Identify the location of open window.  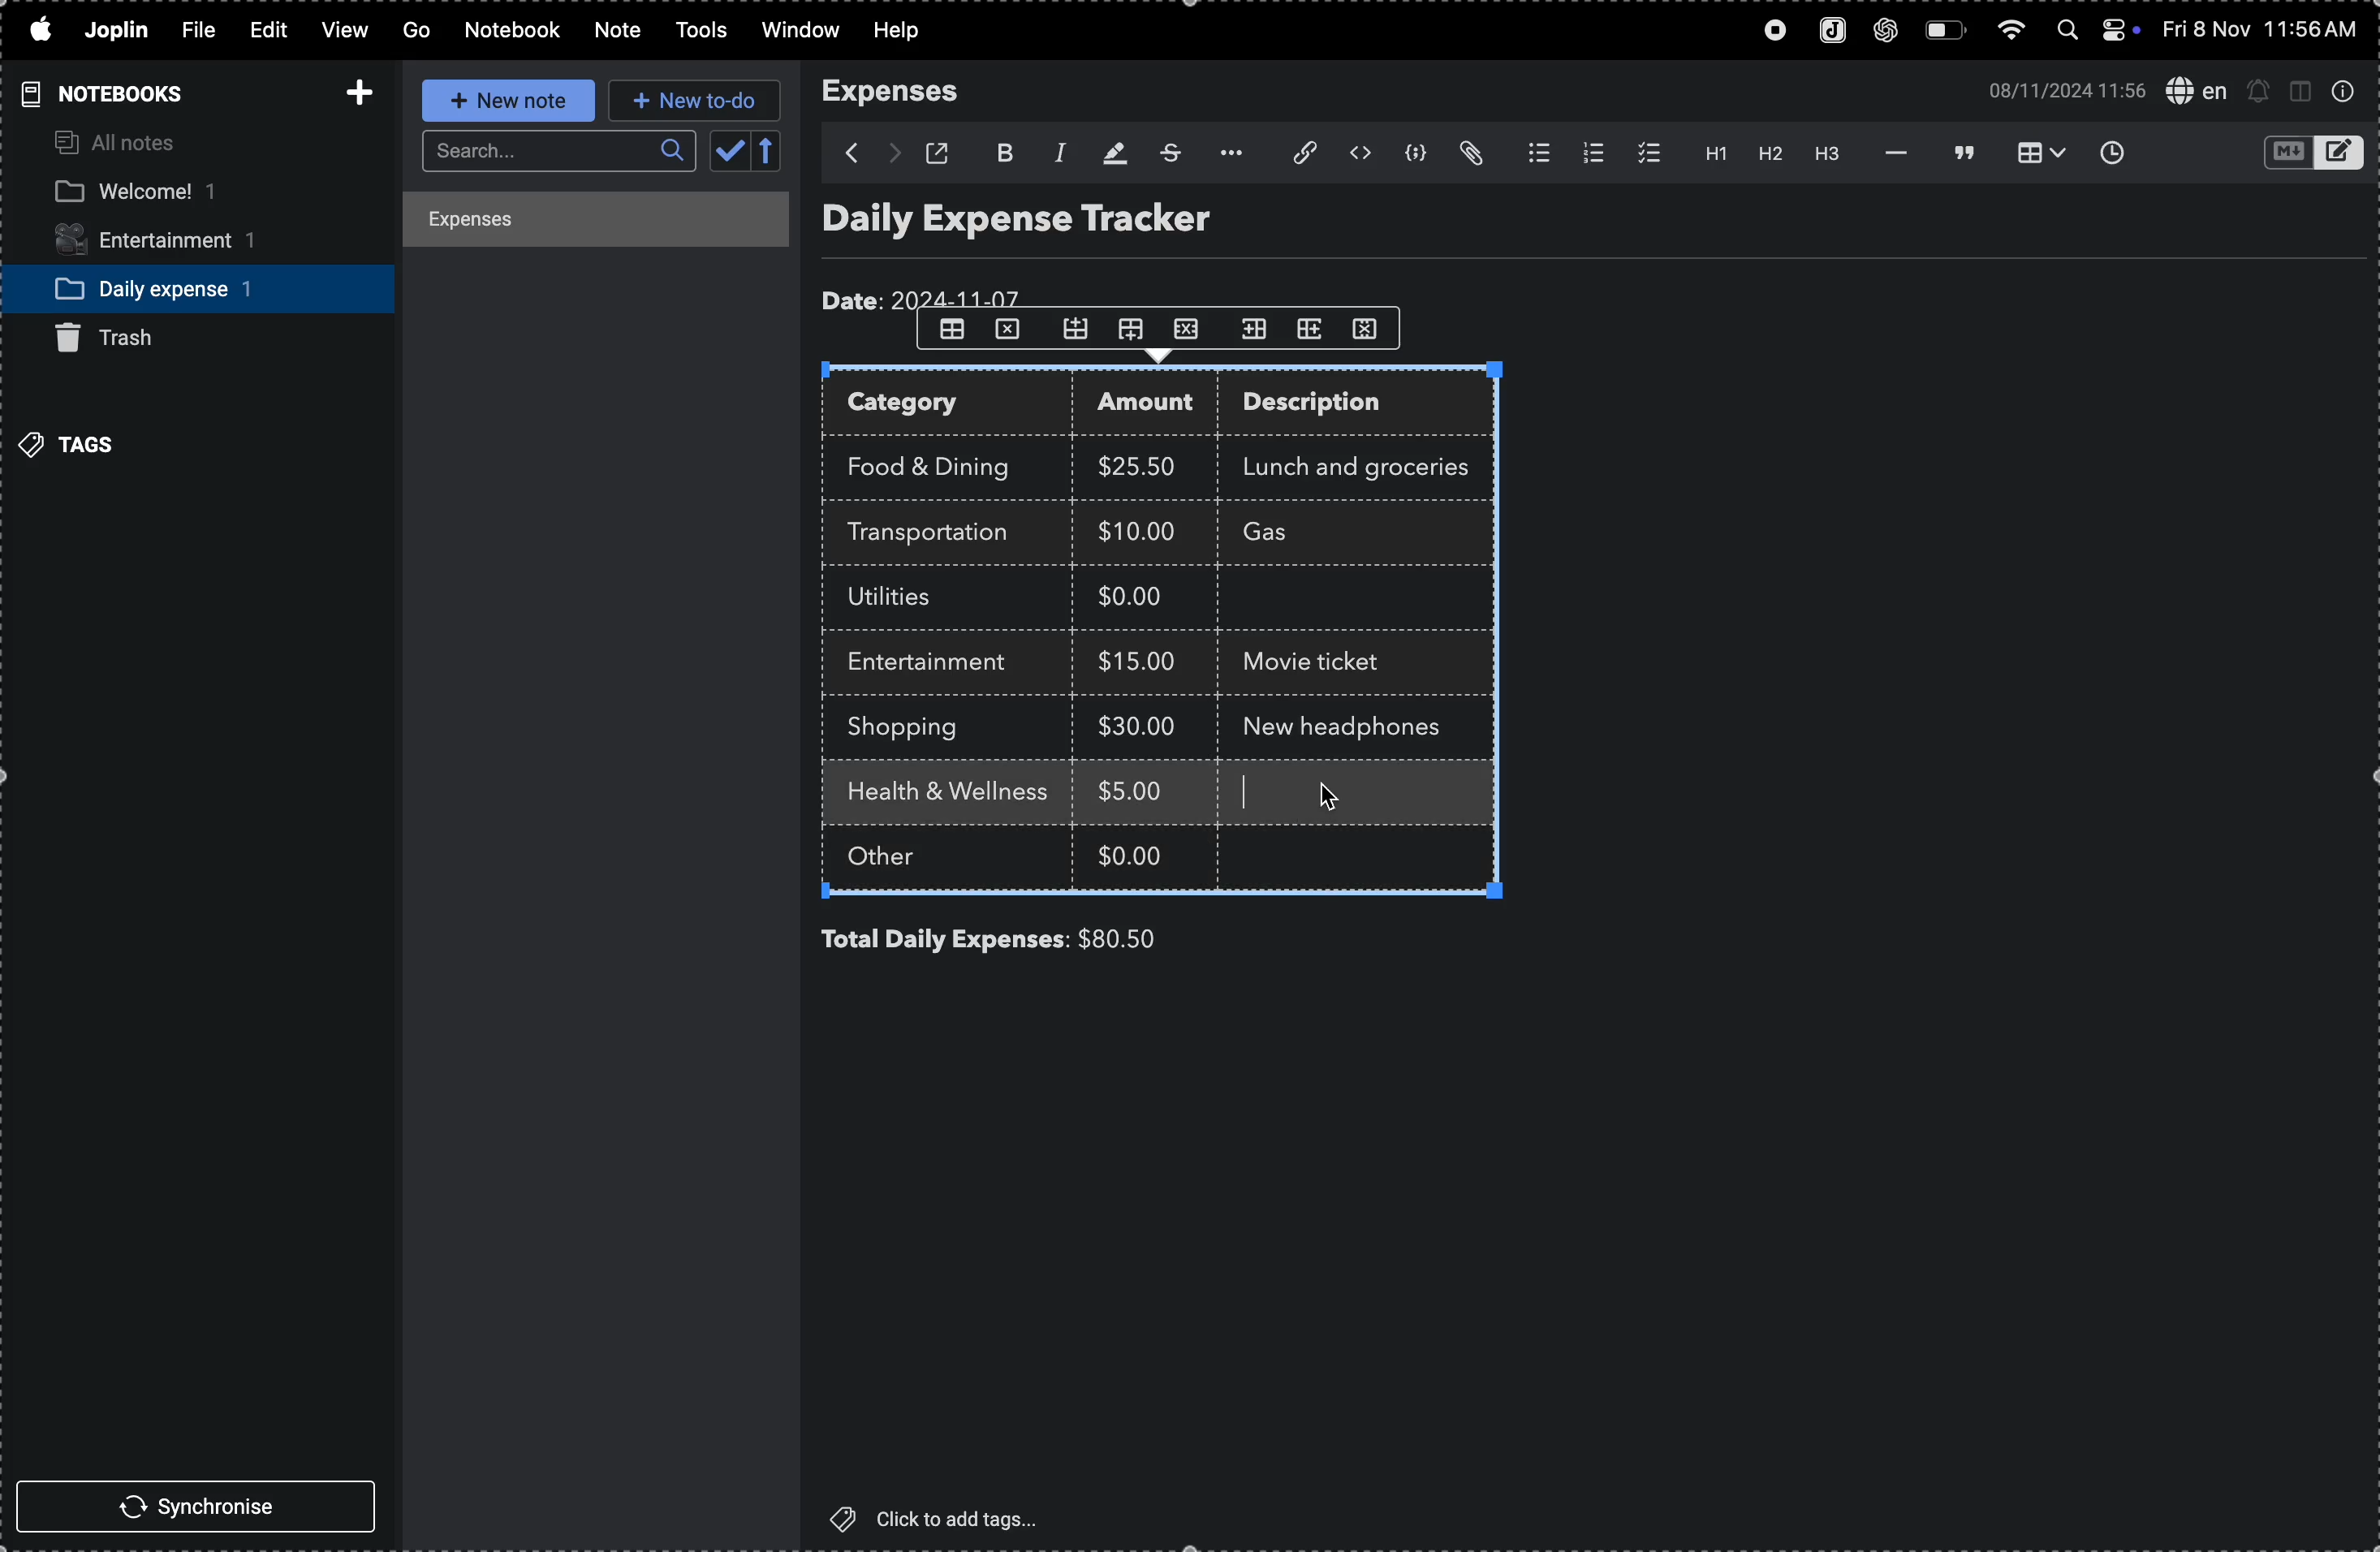
(944, 153).